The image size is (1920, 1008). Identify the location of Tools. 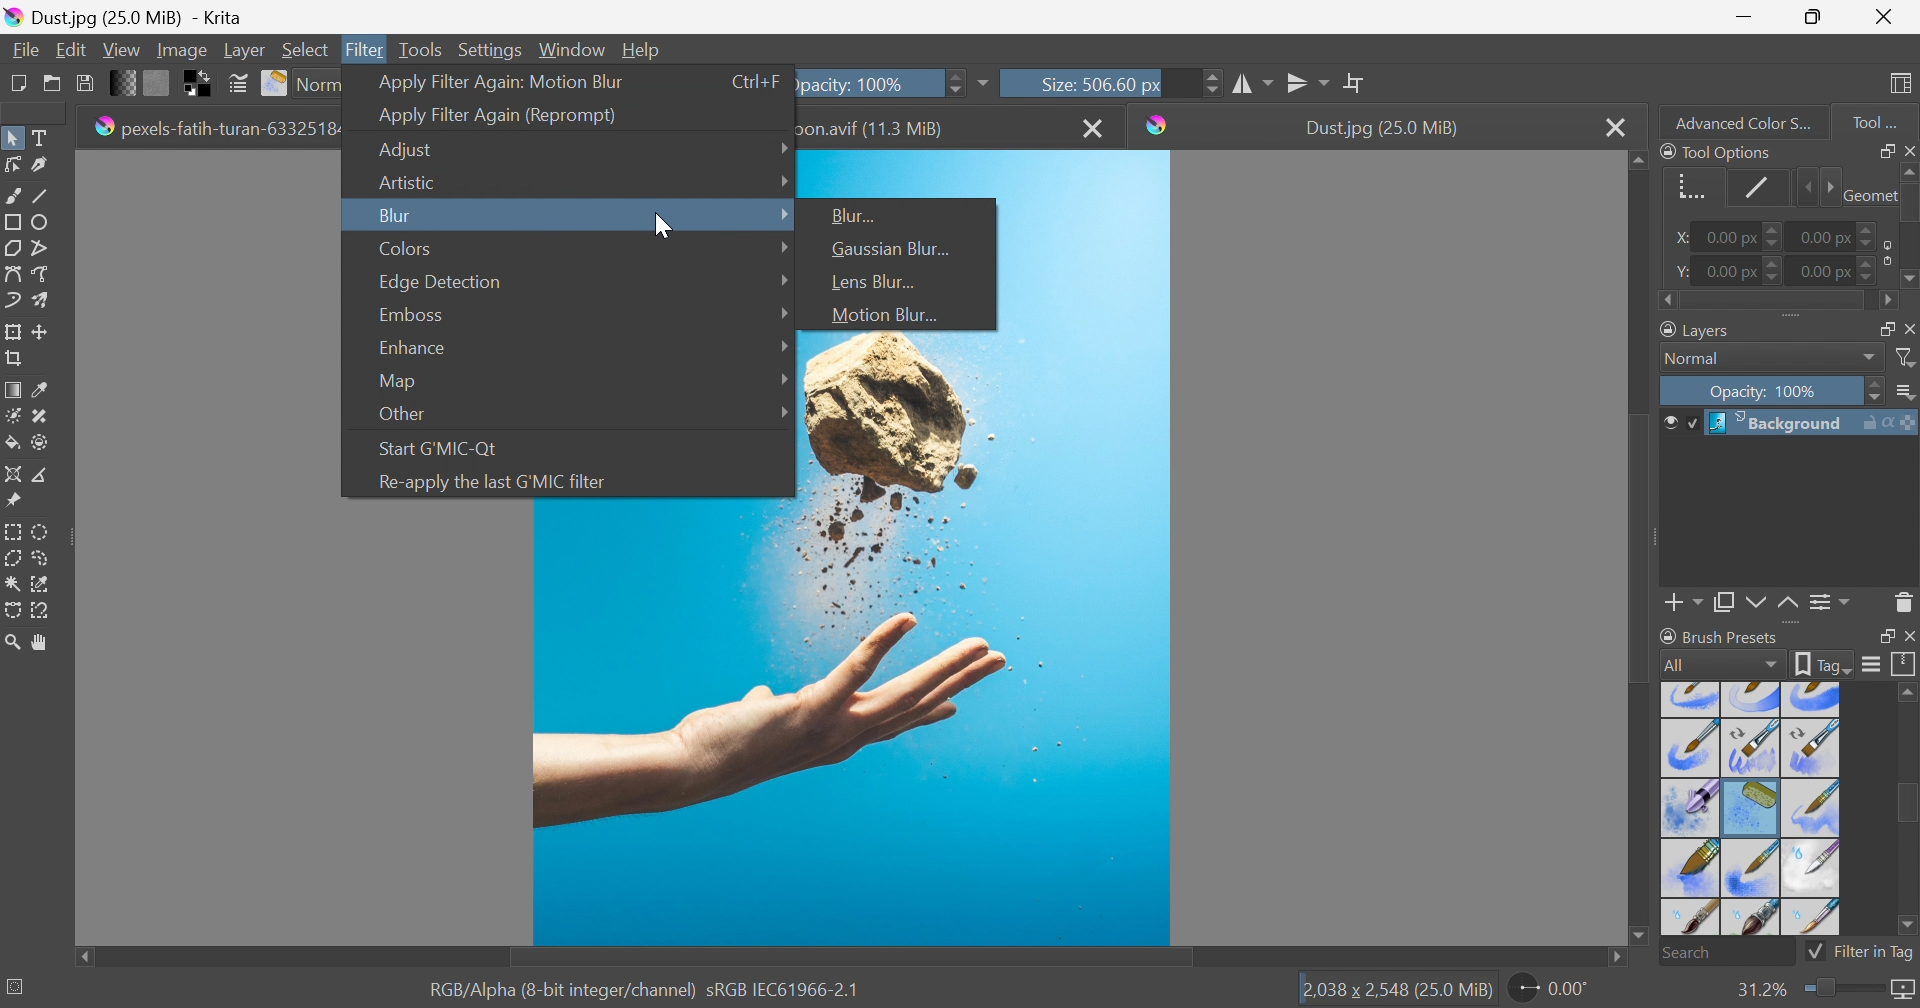
(420, 48).